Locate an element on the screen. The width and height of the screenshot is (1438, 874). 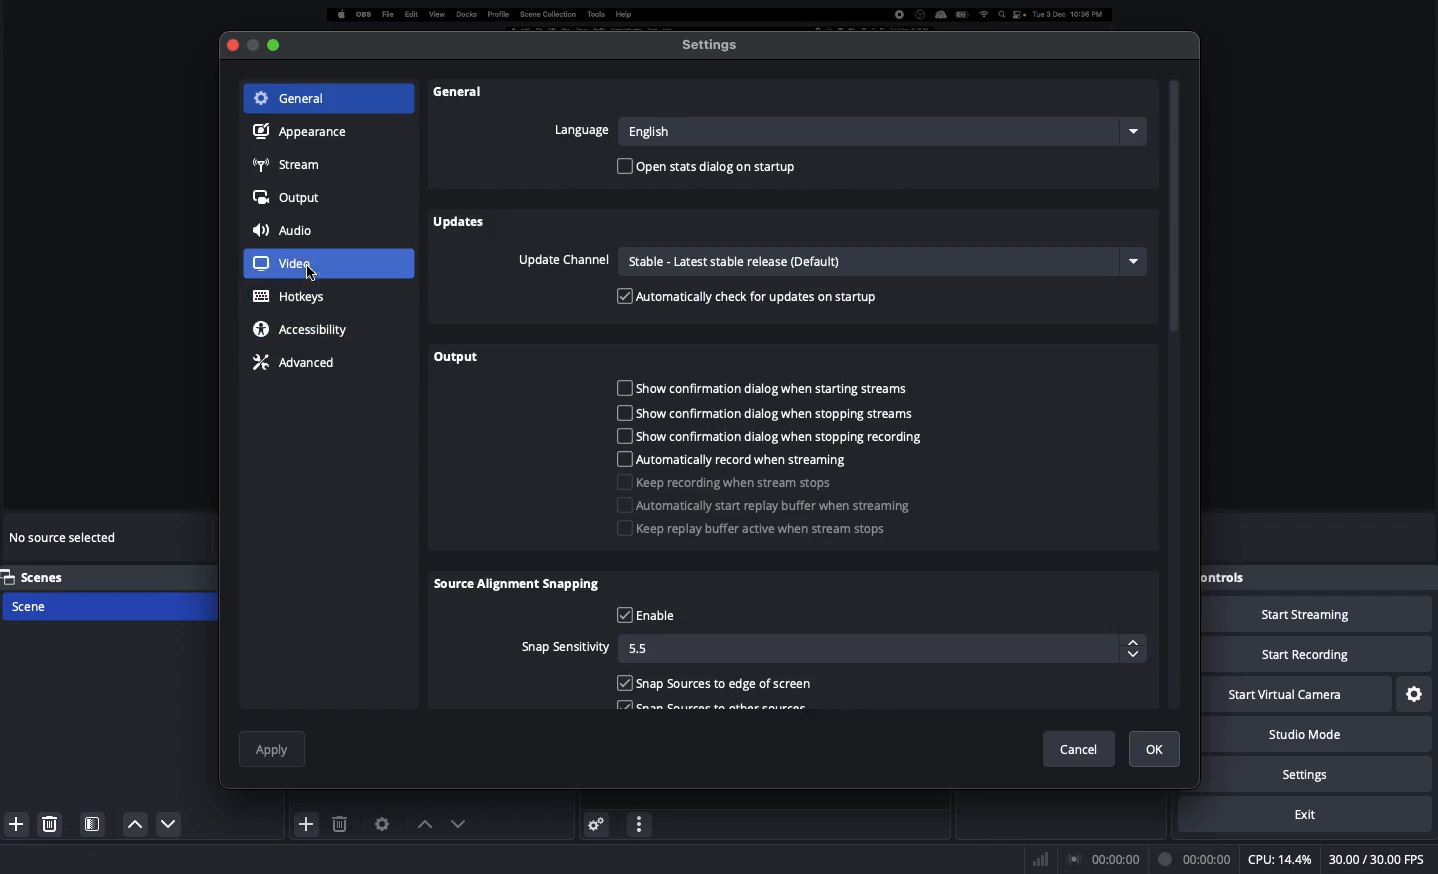
Update channel is located at coordinates (828, 262).